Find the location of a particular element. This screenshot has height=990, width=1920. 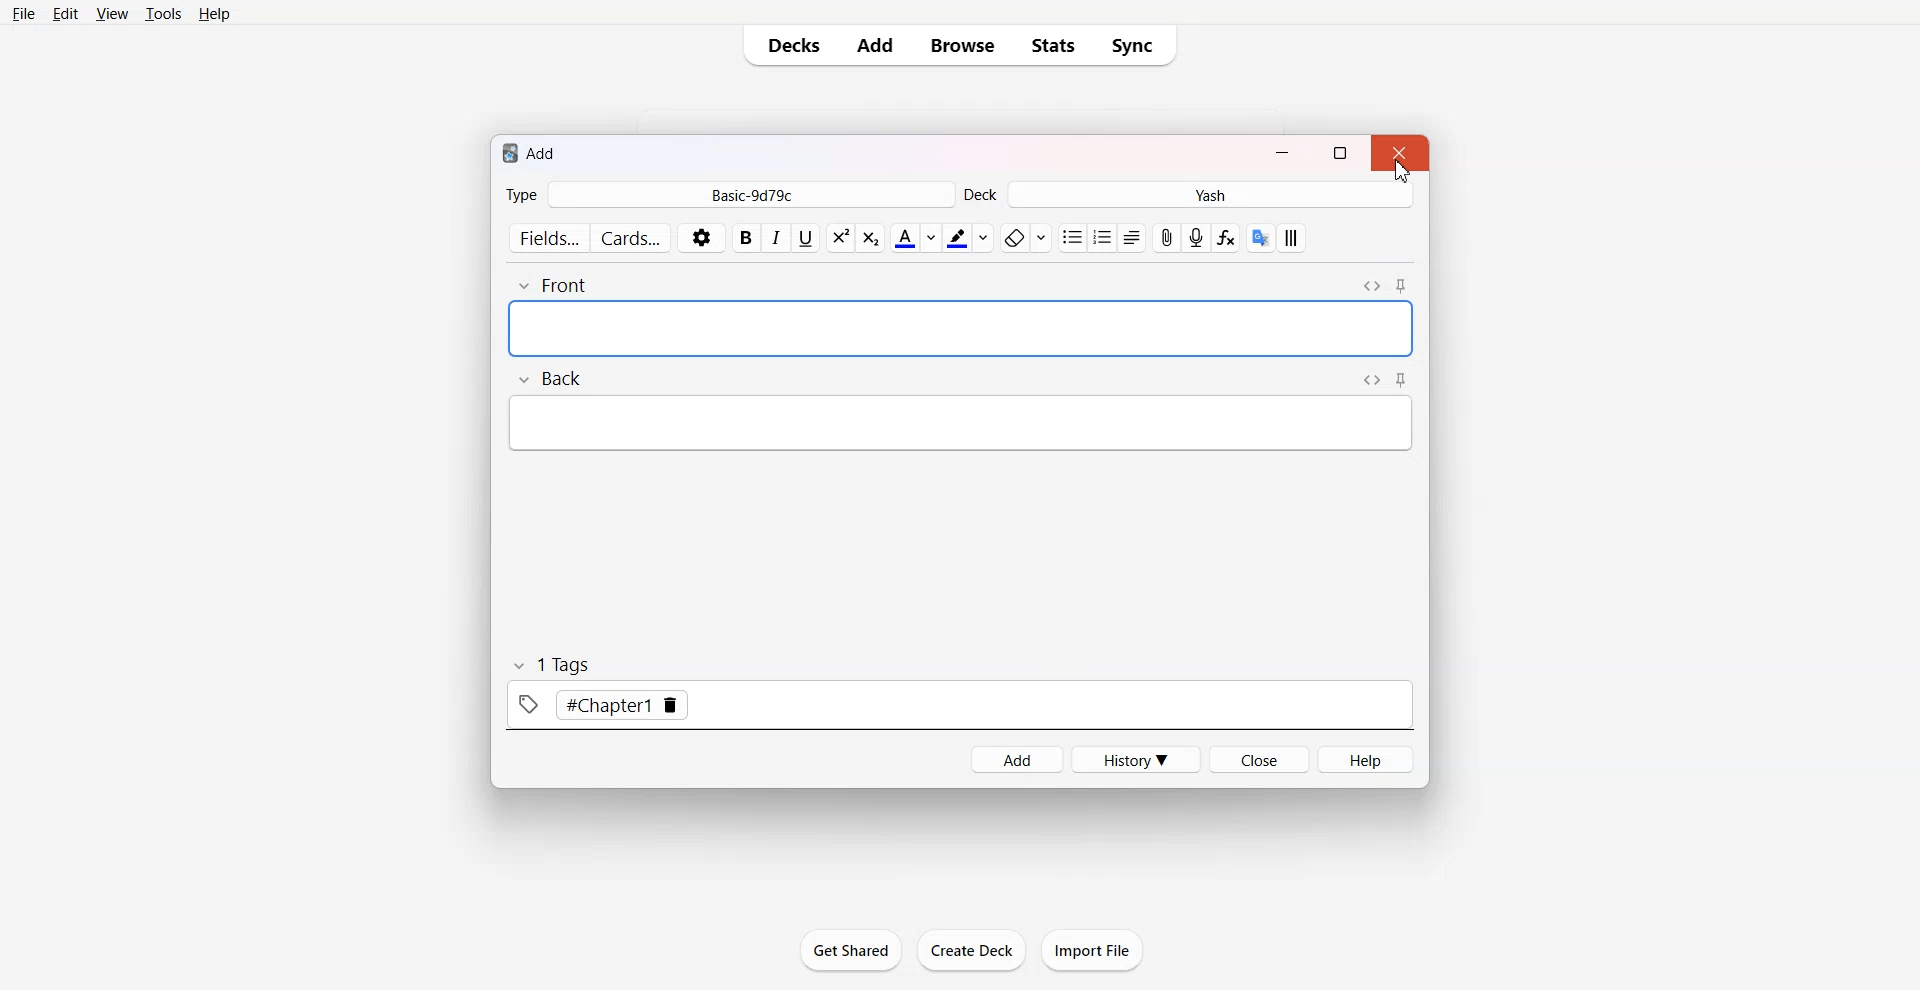

Toggle HTML Editor is located at coordinates (1371, 380).